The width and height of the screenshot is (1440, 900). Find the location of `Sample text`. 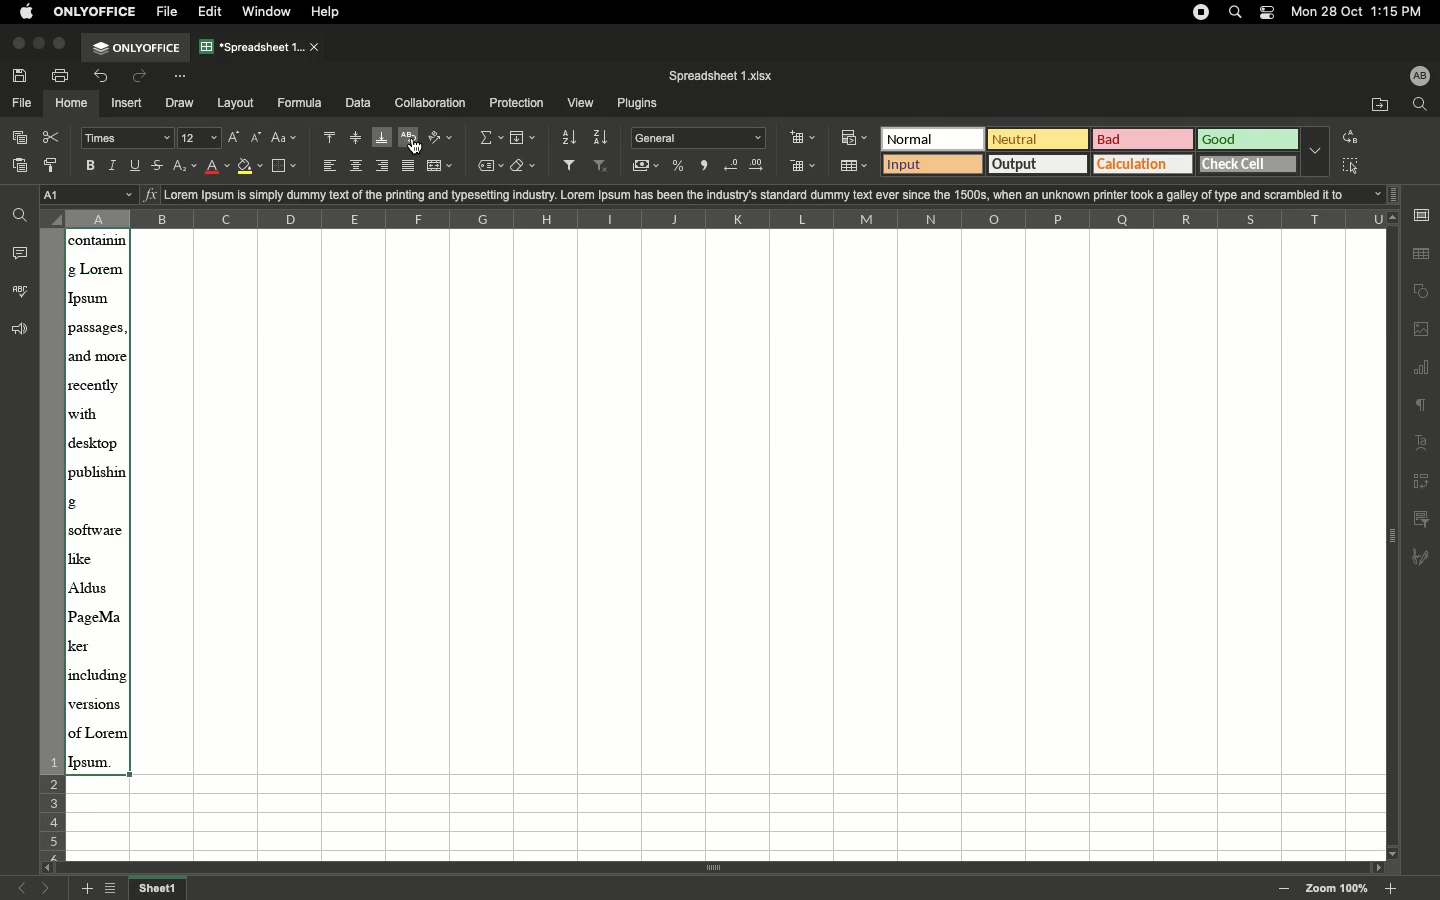

Sample text is located at coordinates (780, 194).